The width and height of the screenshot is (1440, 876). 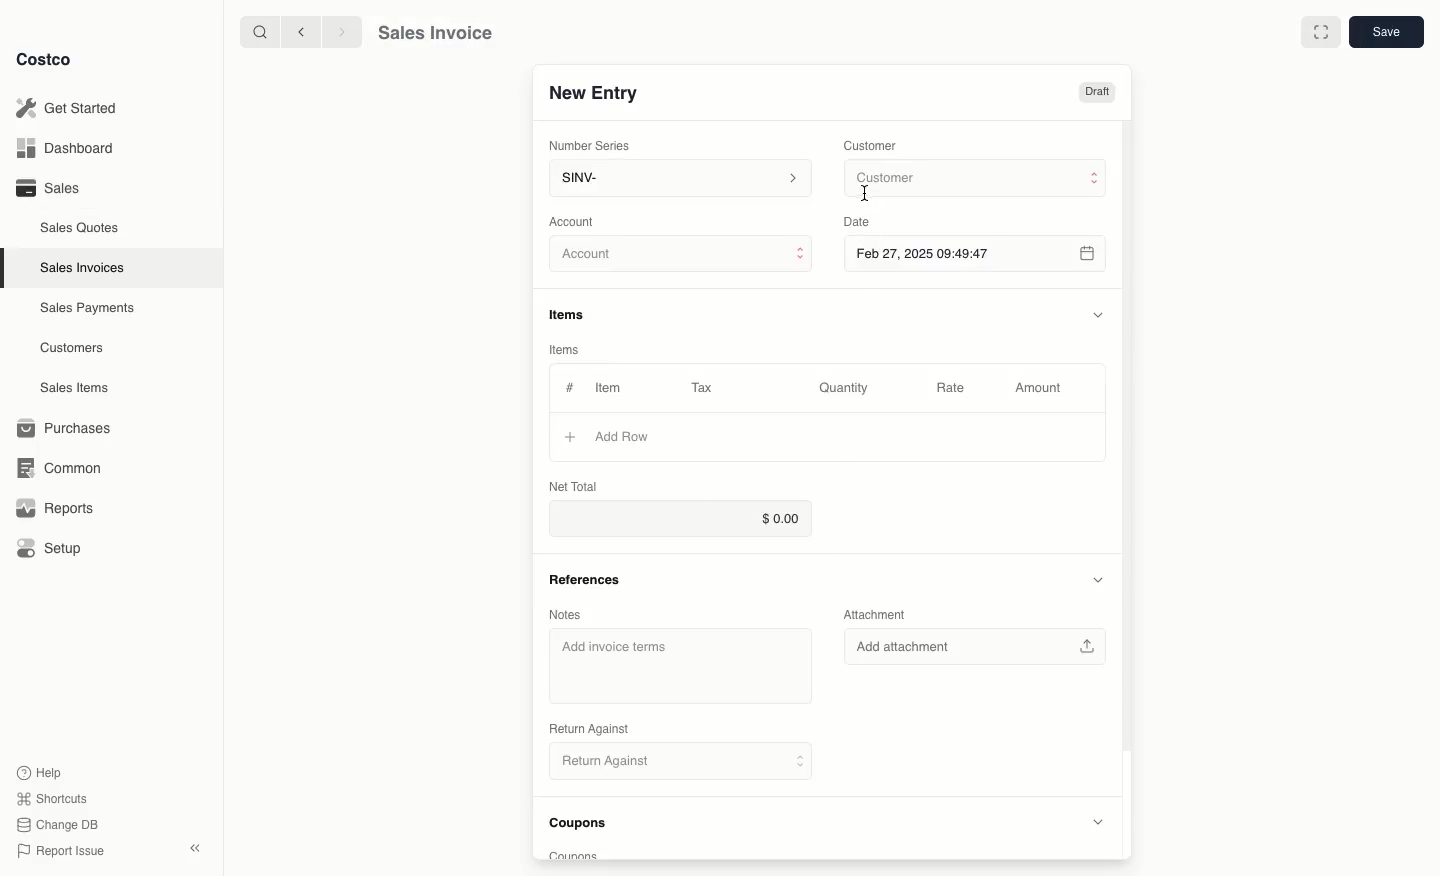 What do you see at coordinates (854, 222) in the screenshot?
I see `Date` at bounding box center [854, 222].